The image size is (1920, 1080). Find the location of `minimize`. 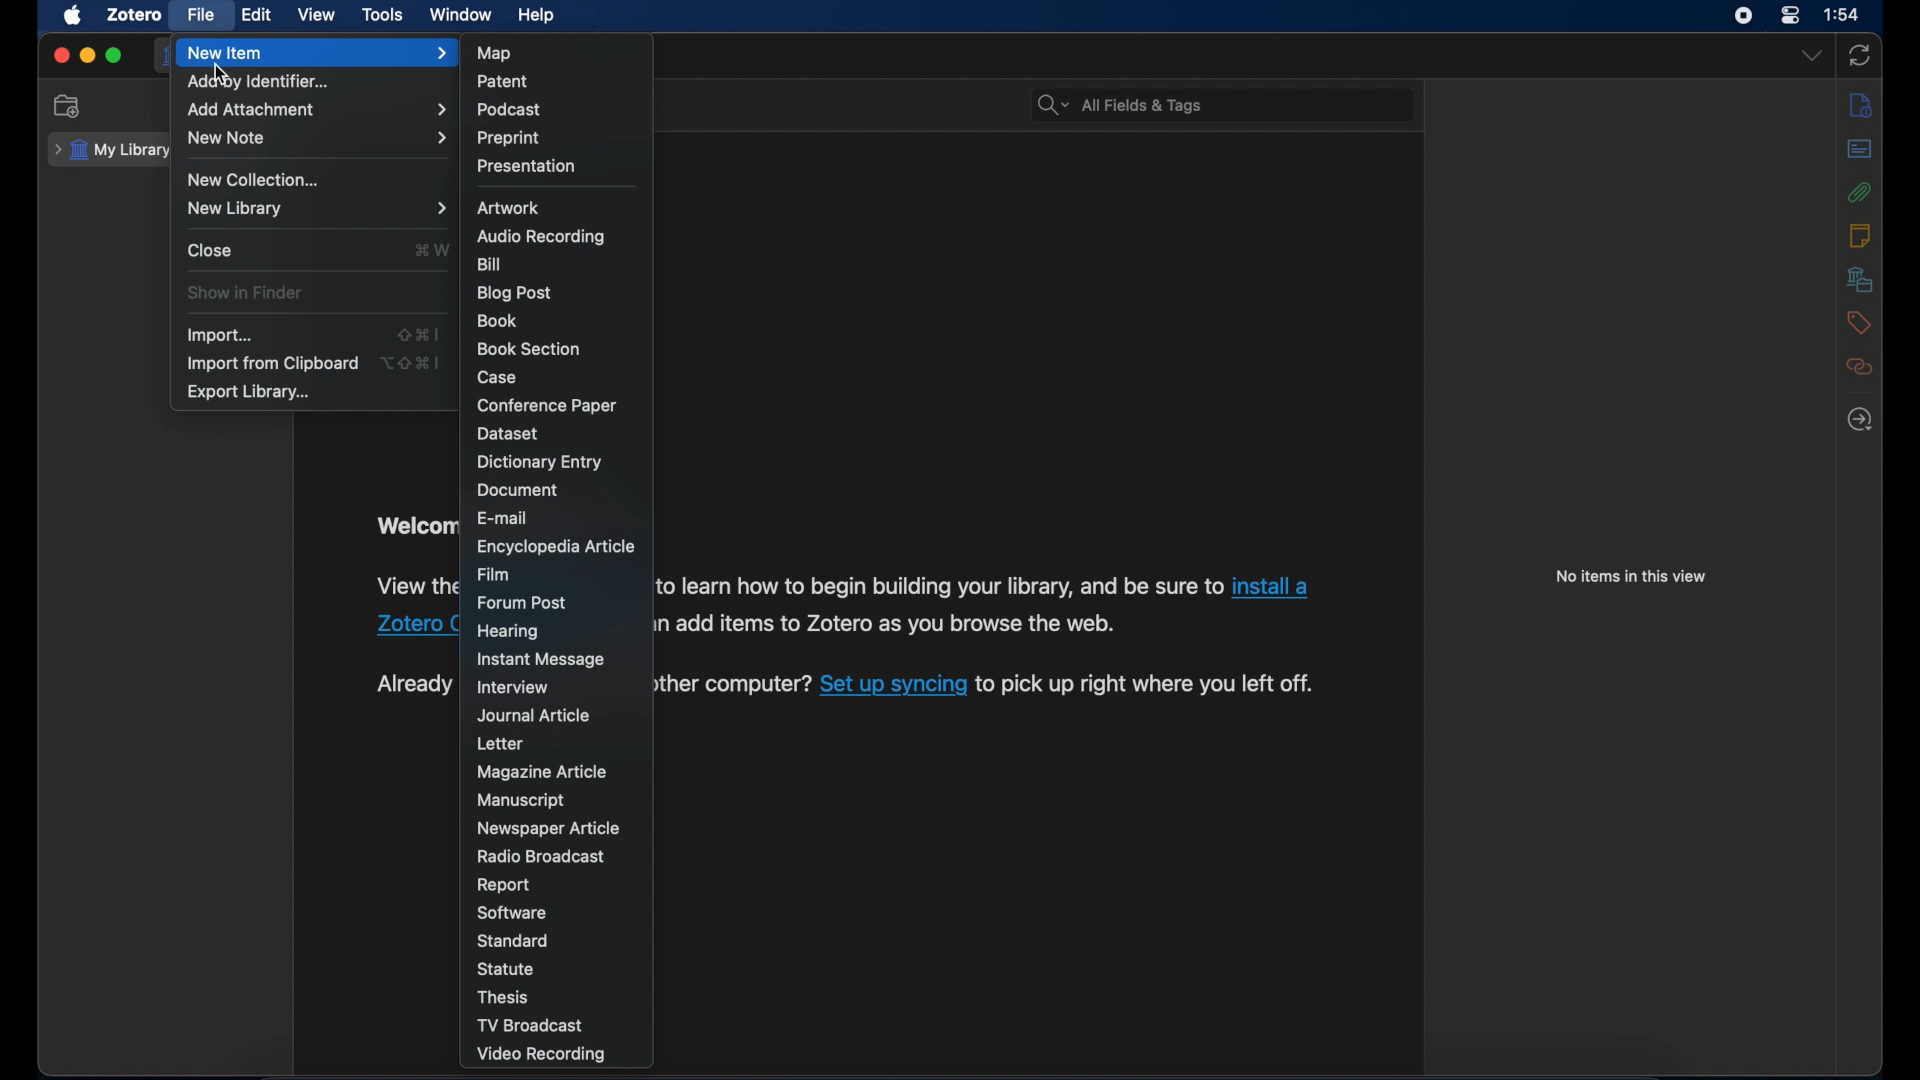

minimize is located at coordinates (89, 56).